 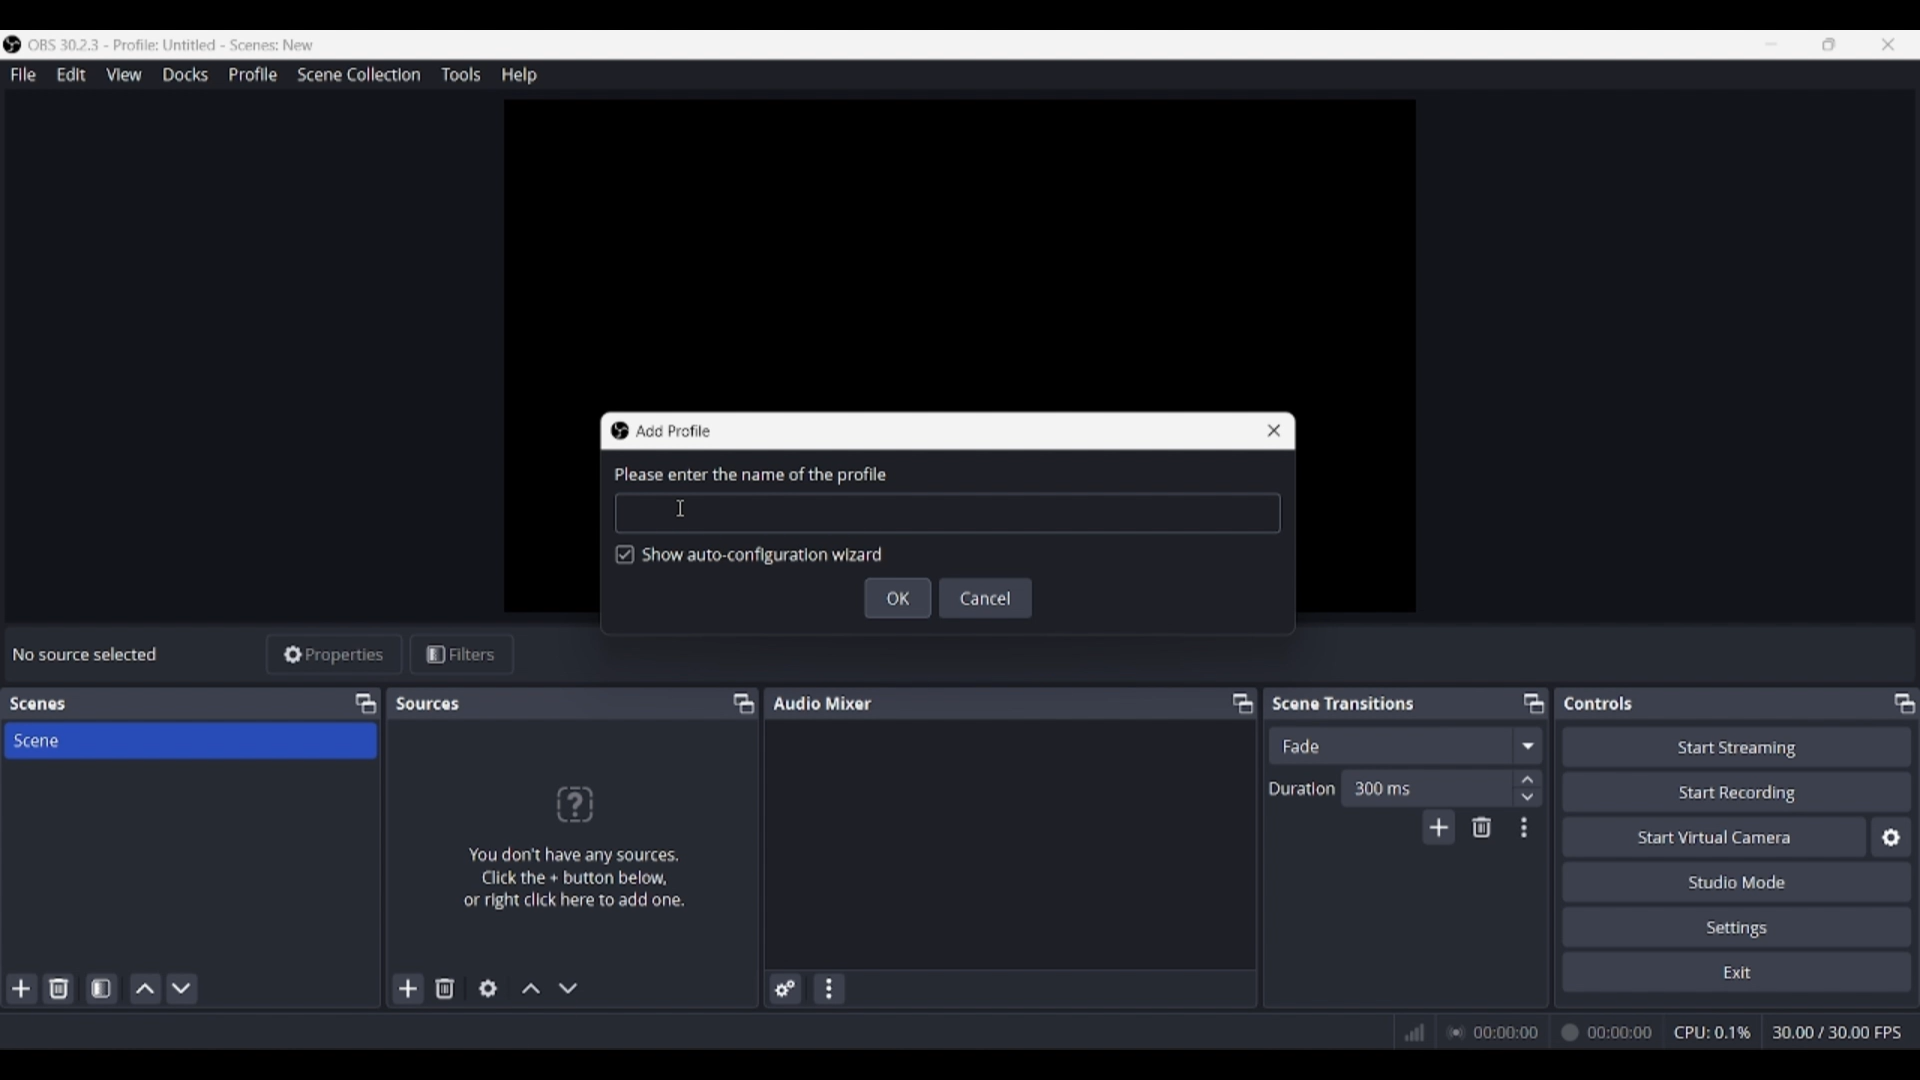 I want to click on Software logo, so click(x=12, y=44).